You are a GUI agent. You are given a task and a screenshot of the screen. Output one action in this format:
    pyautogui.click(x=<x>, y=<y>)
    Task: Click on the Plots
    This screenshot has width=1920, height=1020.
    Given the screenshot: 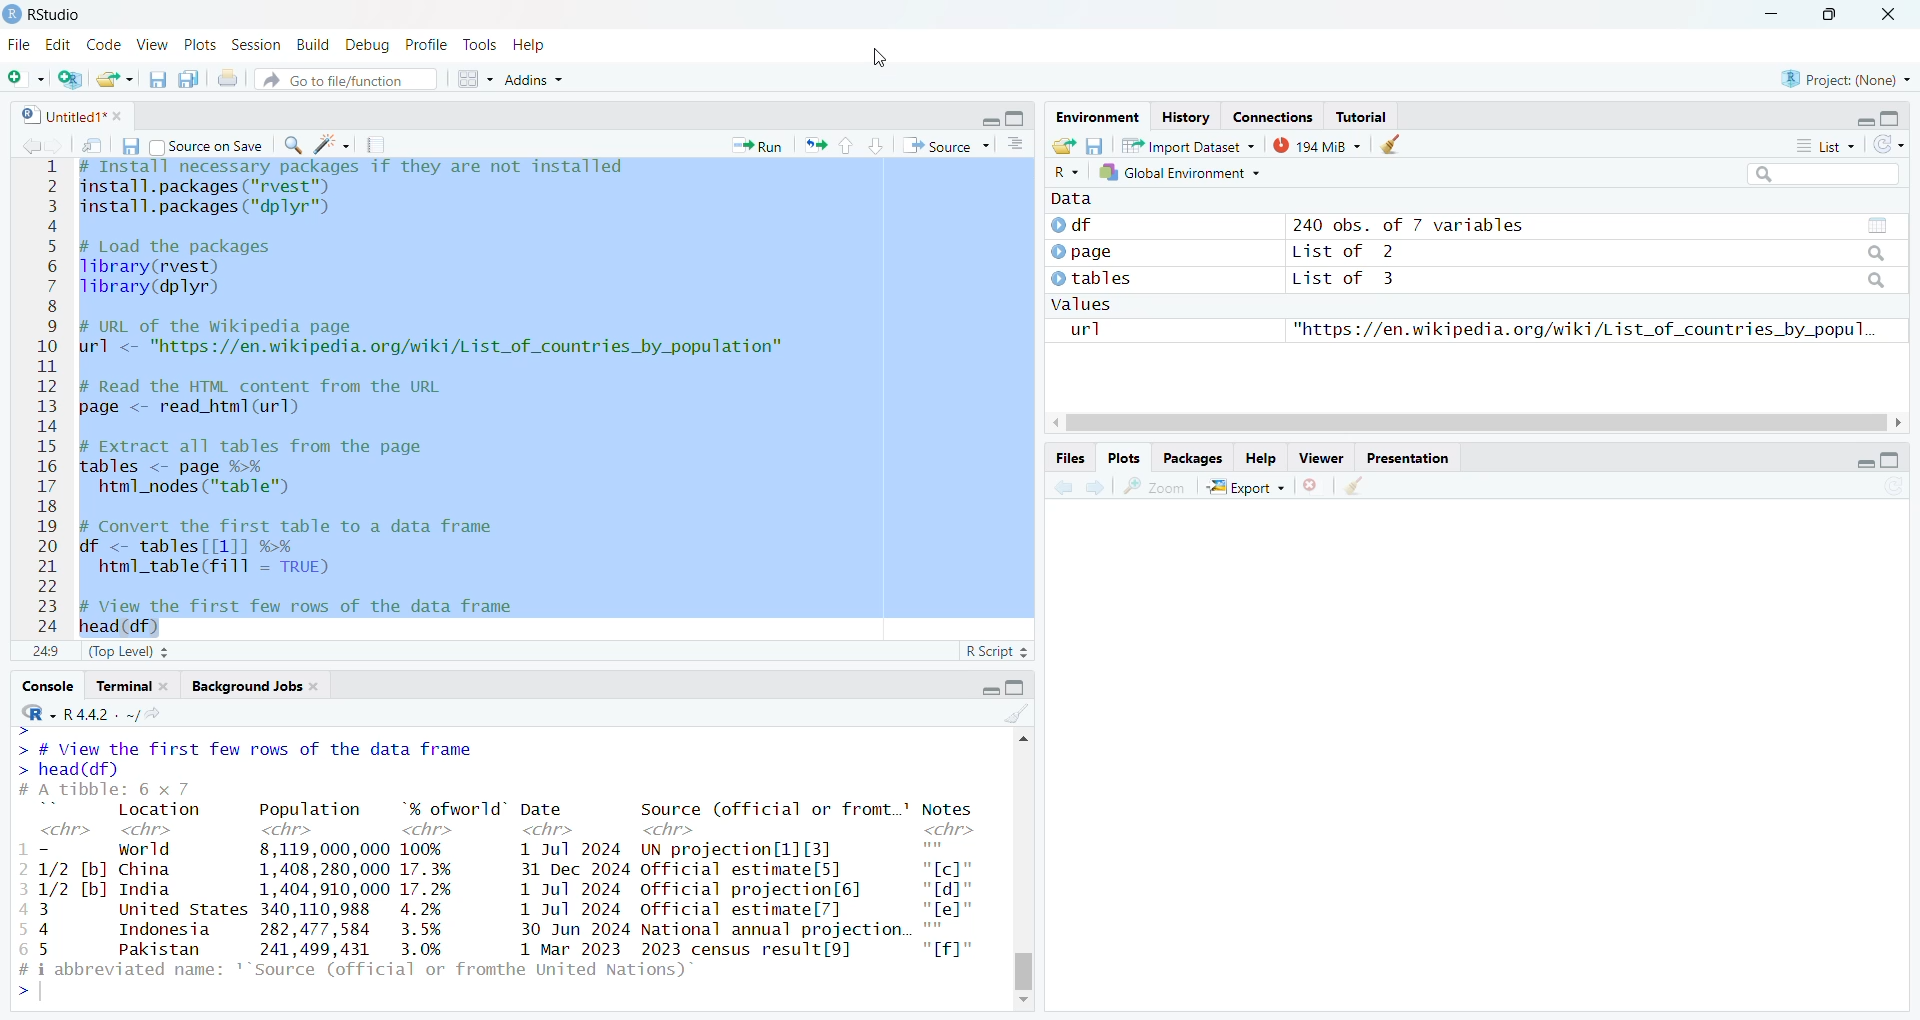 What is the action you would take?
    pyautogui.click(x=1123, y=457)
    